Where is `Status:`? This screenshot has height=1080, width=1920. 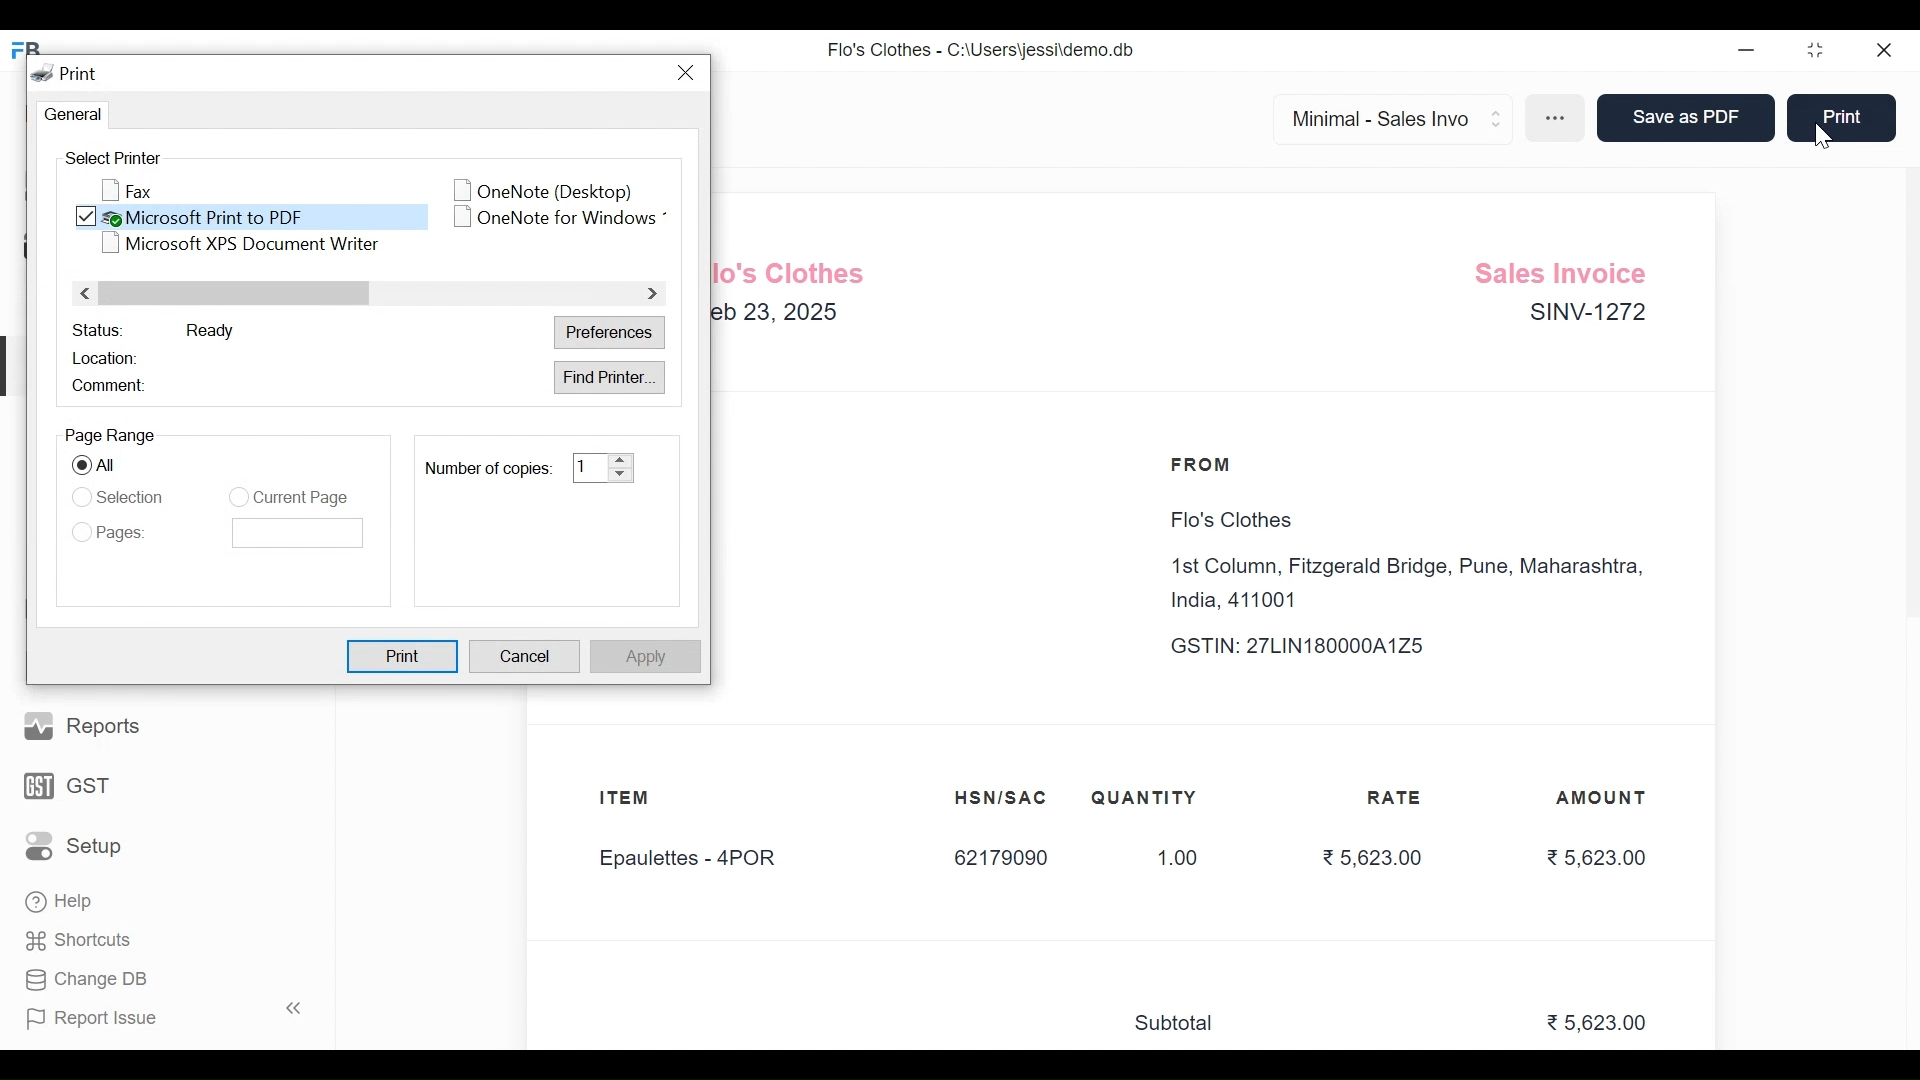
Status: is located at coordinates (97, 329).